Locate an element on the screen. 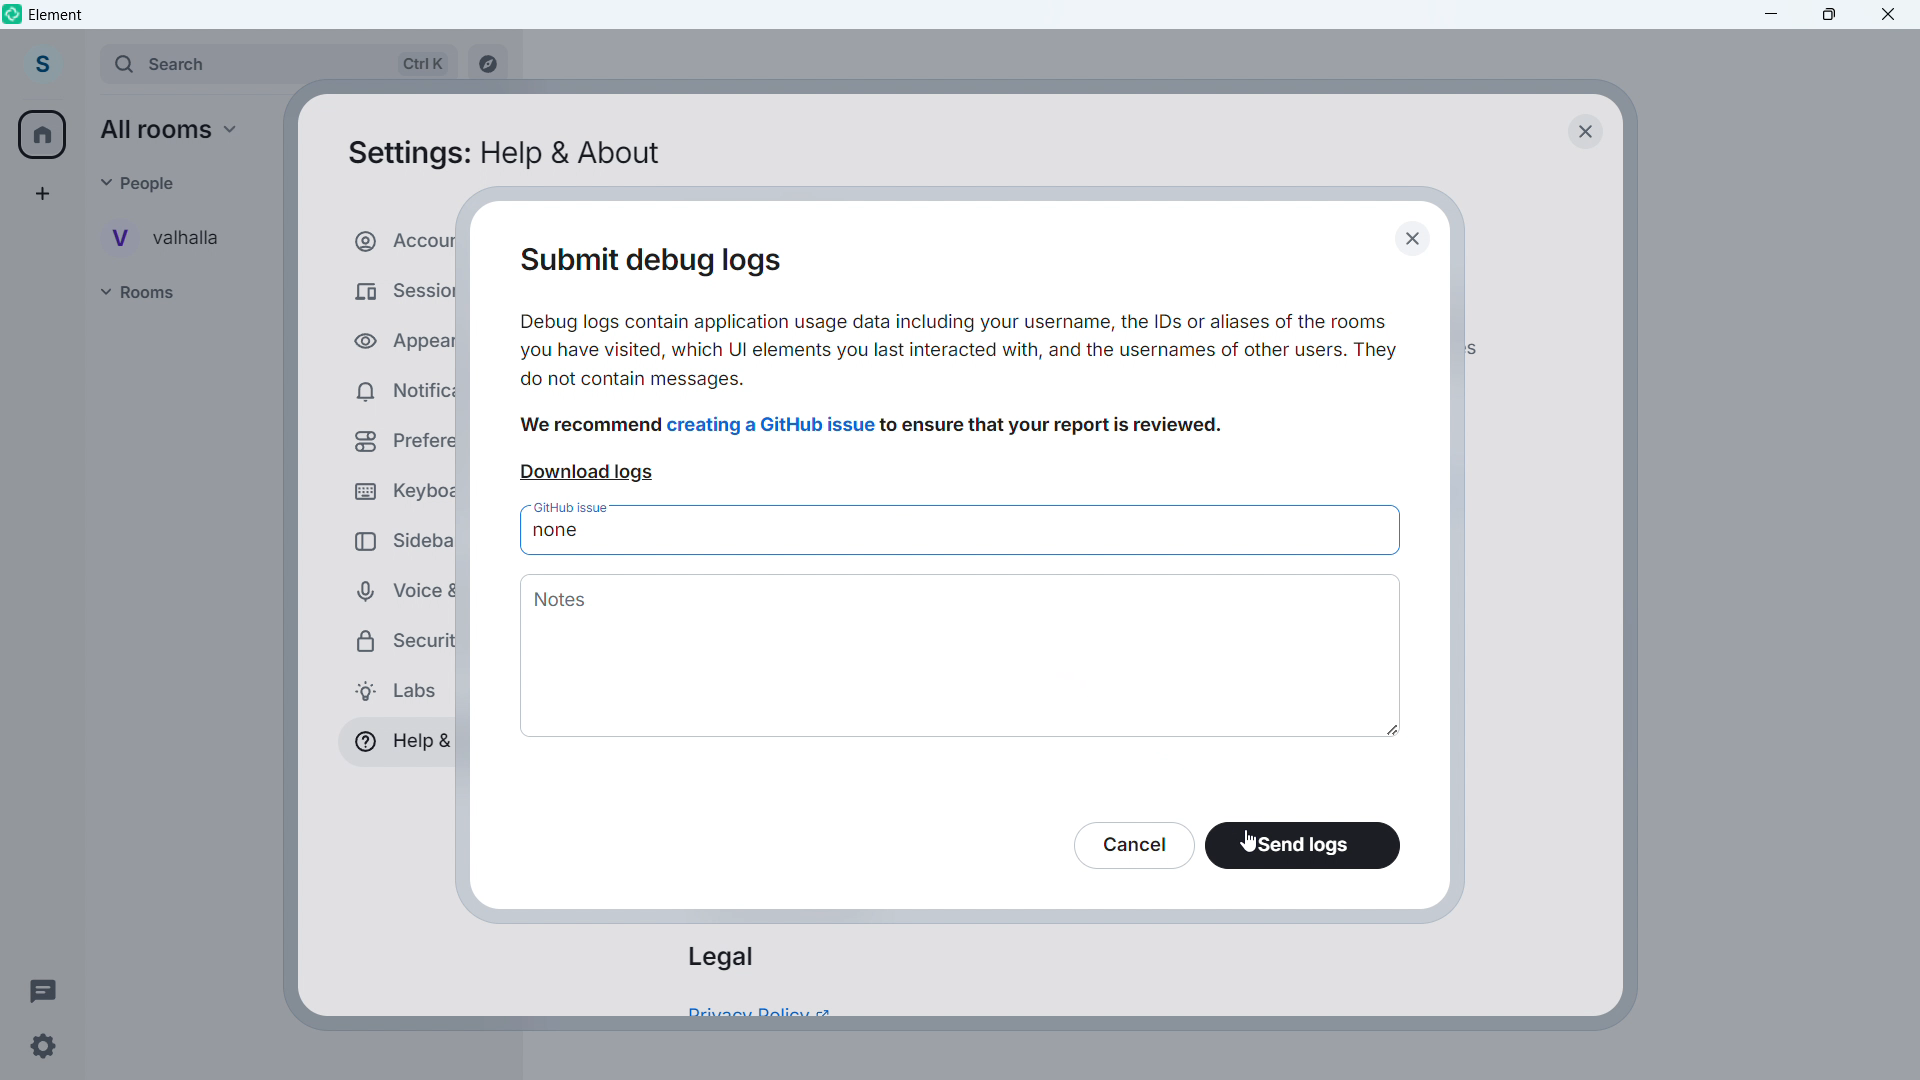 The height and width of the screenshot is (1080, 1920). we recommend is located at coordinates (592, 426).